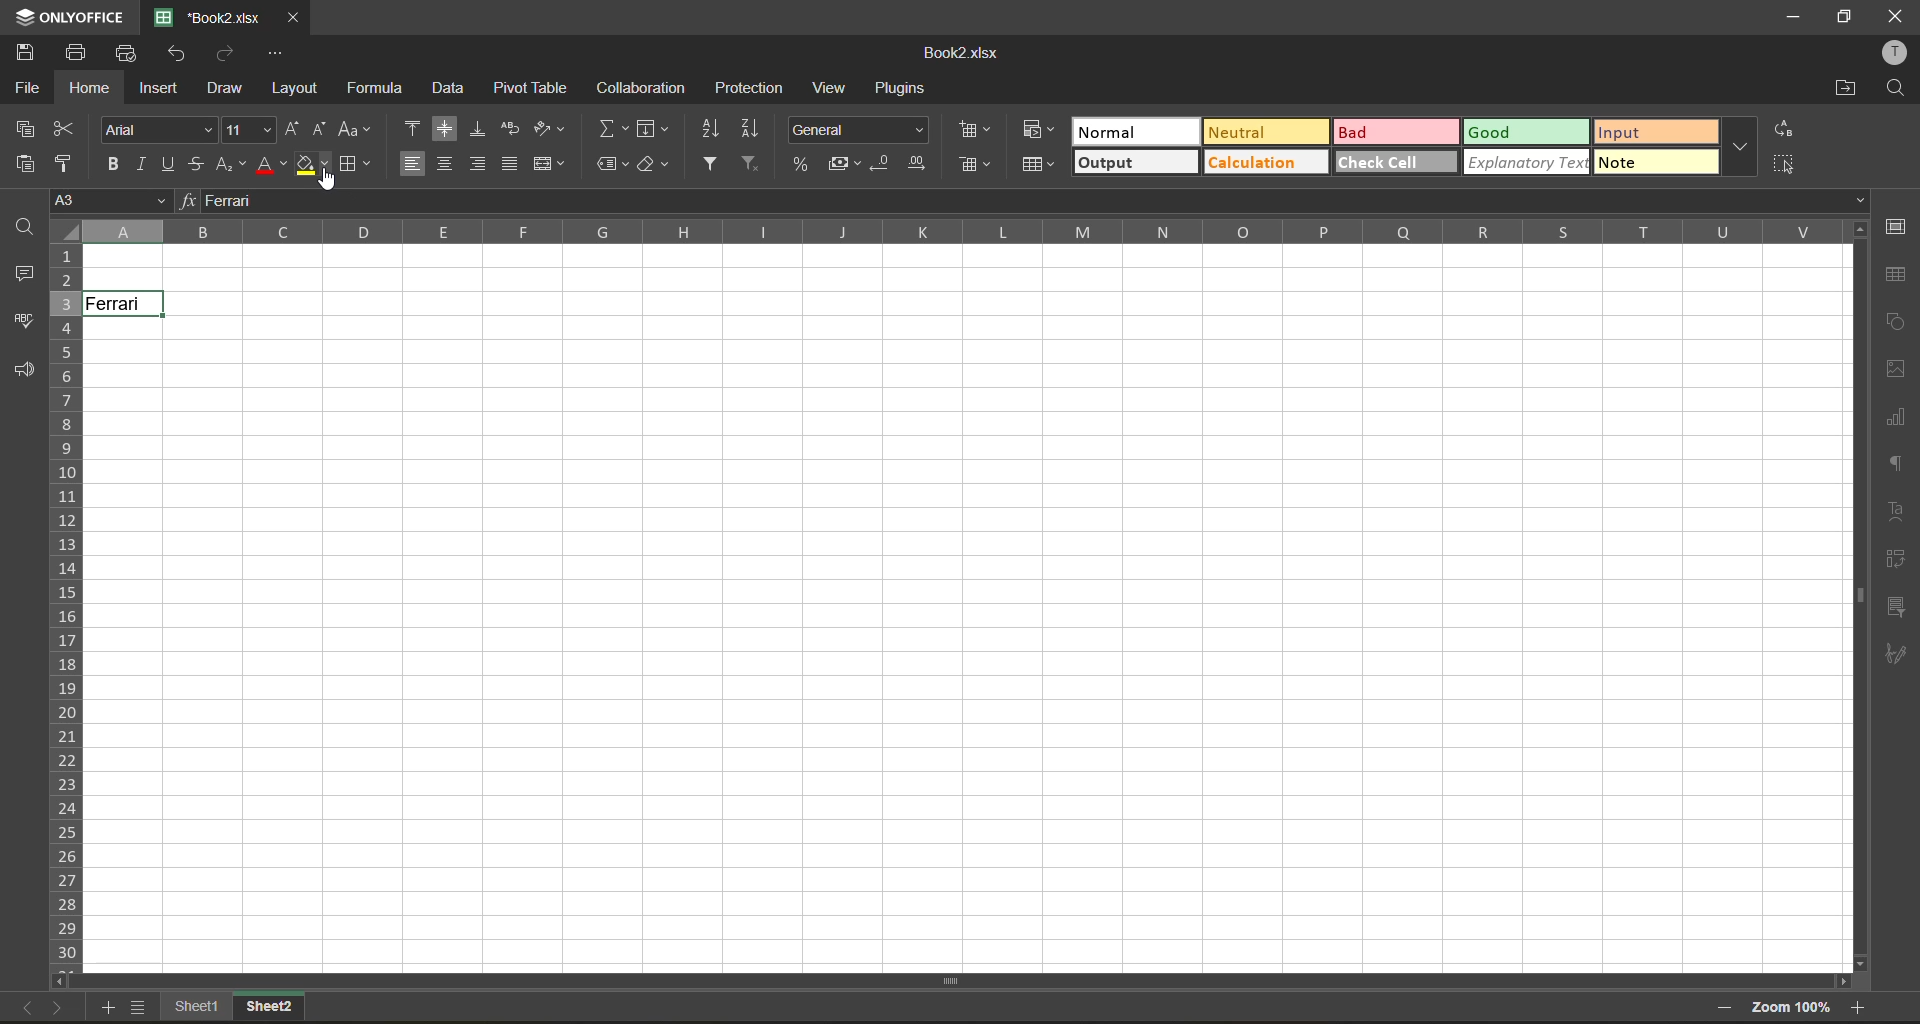  I want to click on file, so click(22, 87).